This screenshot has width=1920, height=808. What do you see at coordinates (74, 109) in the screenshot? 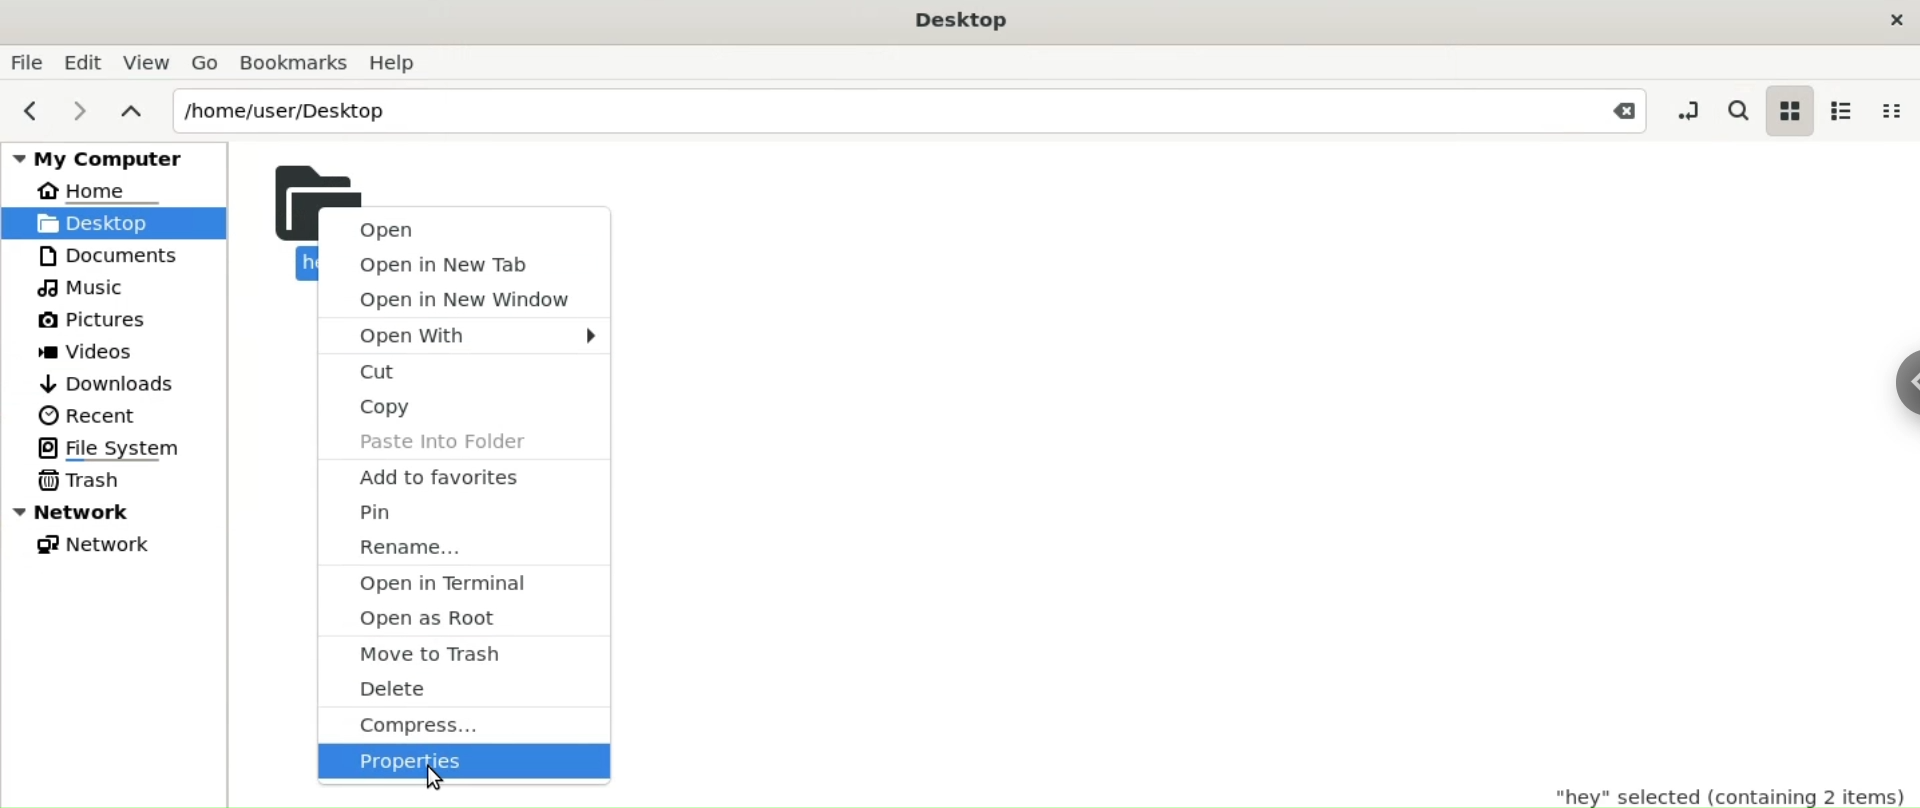
I see `next` at bounding box center [74, 109].